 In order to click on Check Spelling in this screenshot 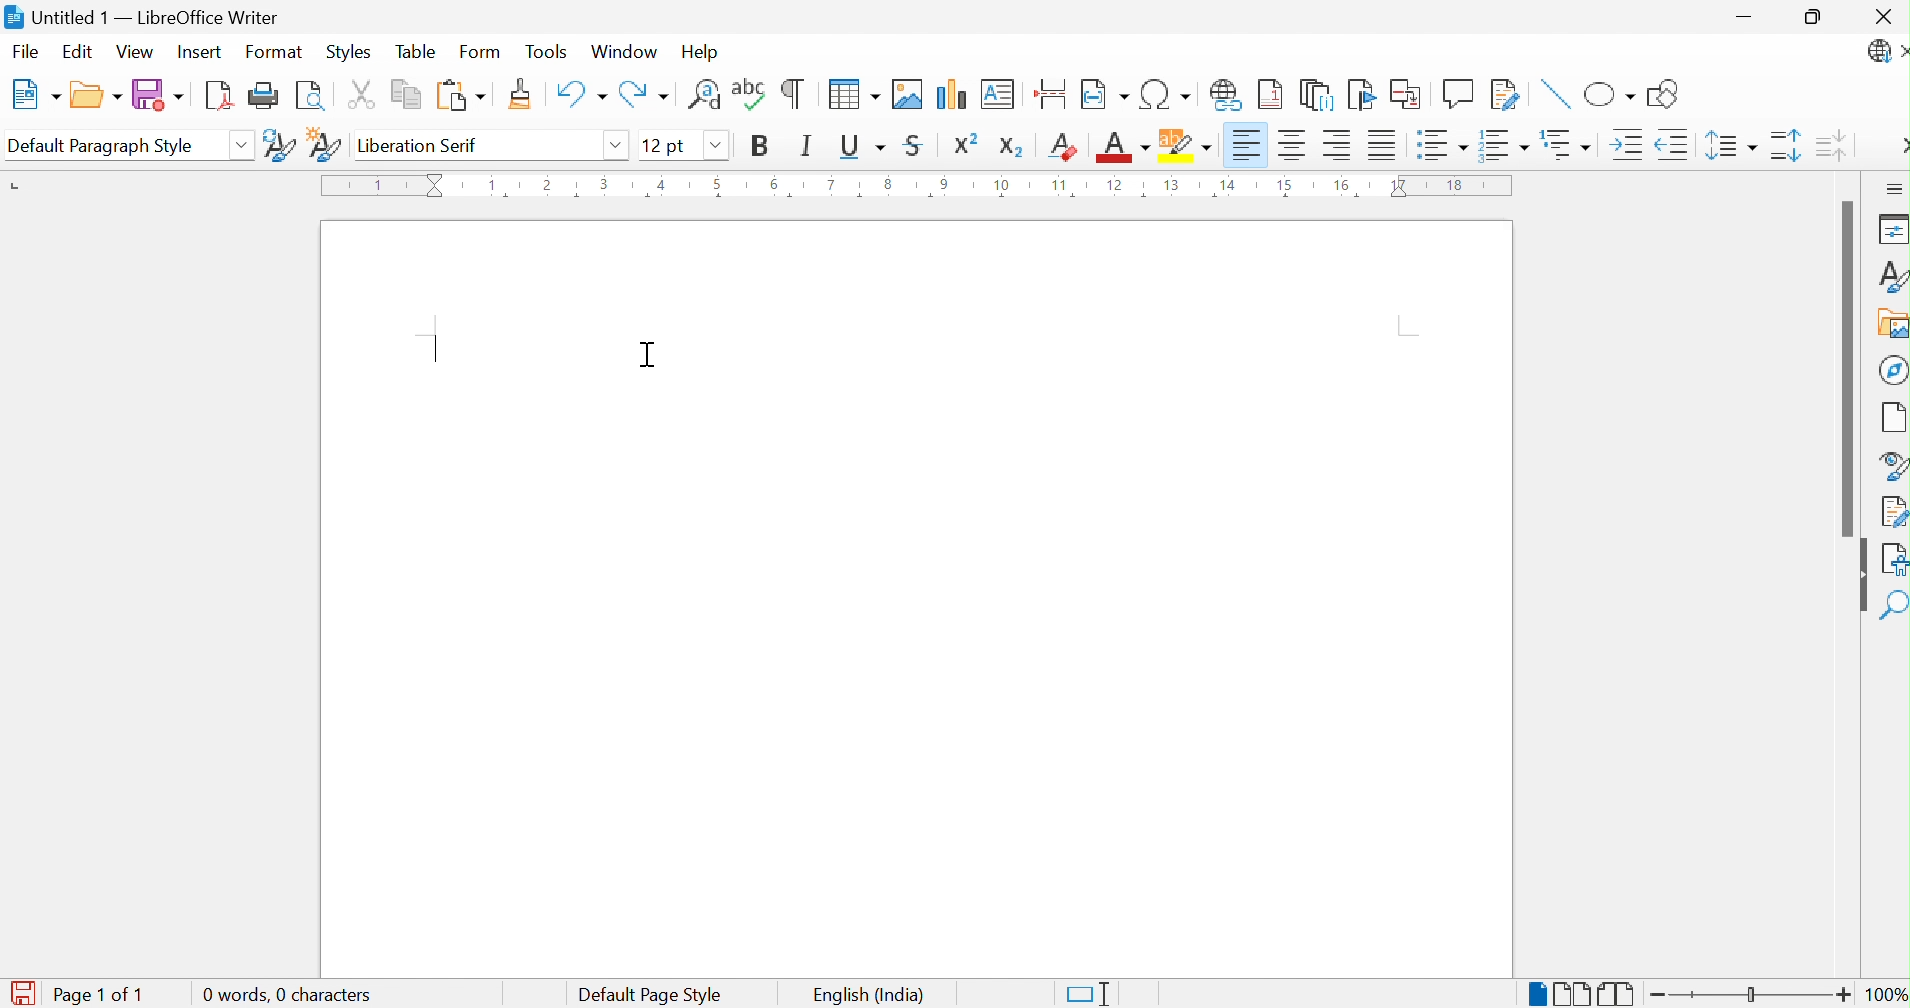, I will do `click(749, 98)`.